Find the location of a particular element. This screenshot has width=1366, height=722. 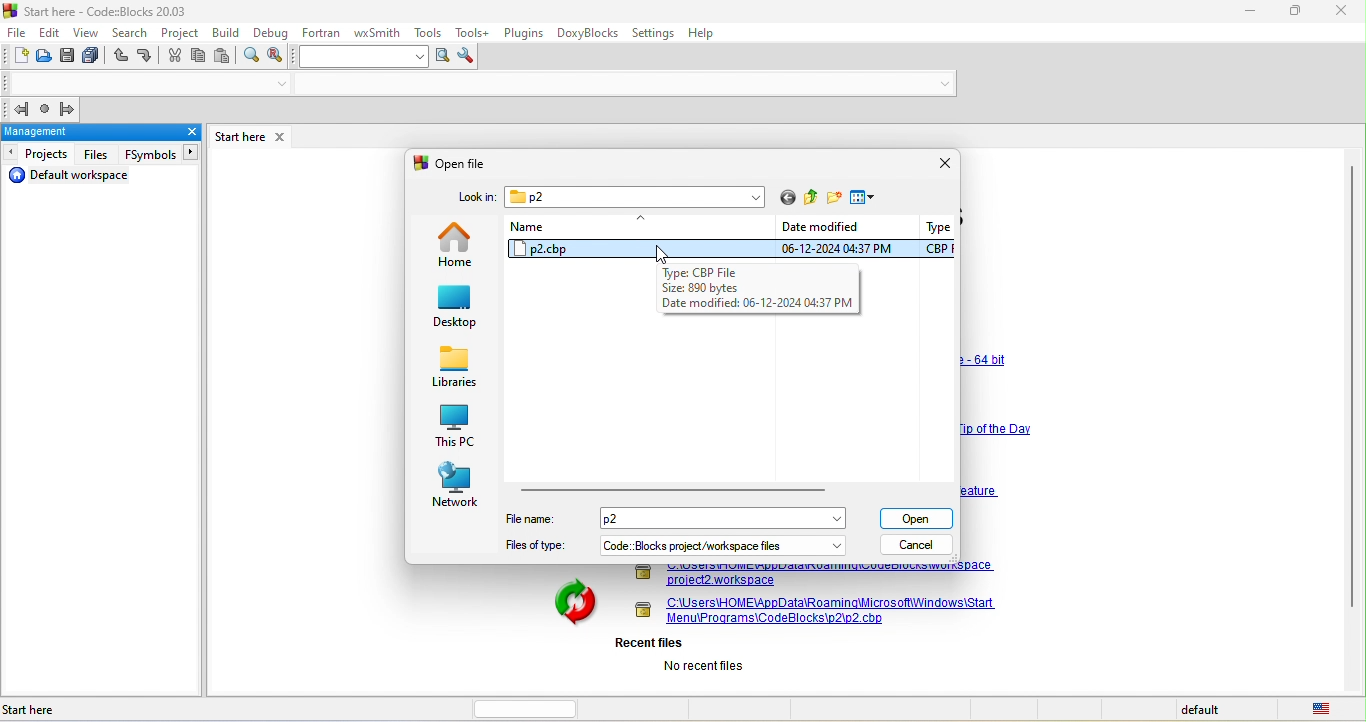

show option window is located at coordinates (467, 57).